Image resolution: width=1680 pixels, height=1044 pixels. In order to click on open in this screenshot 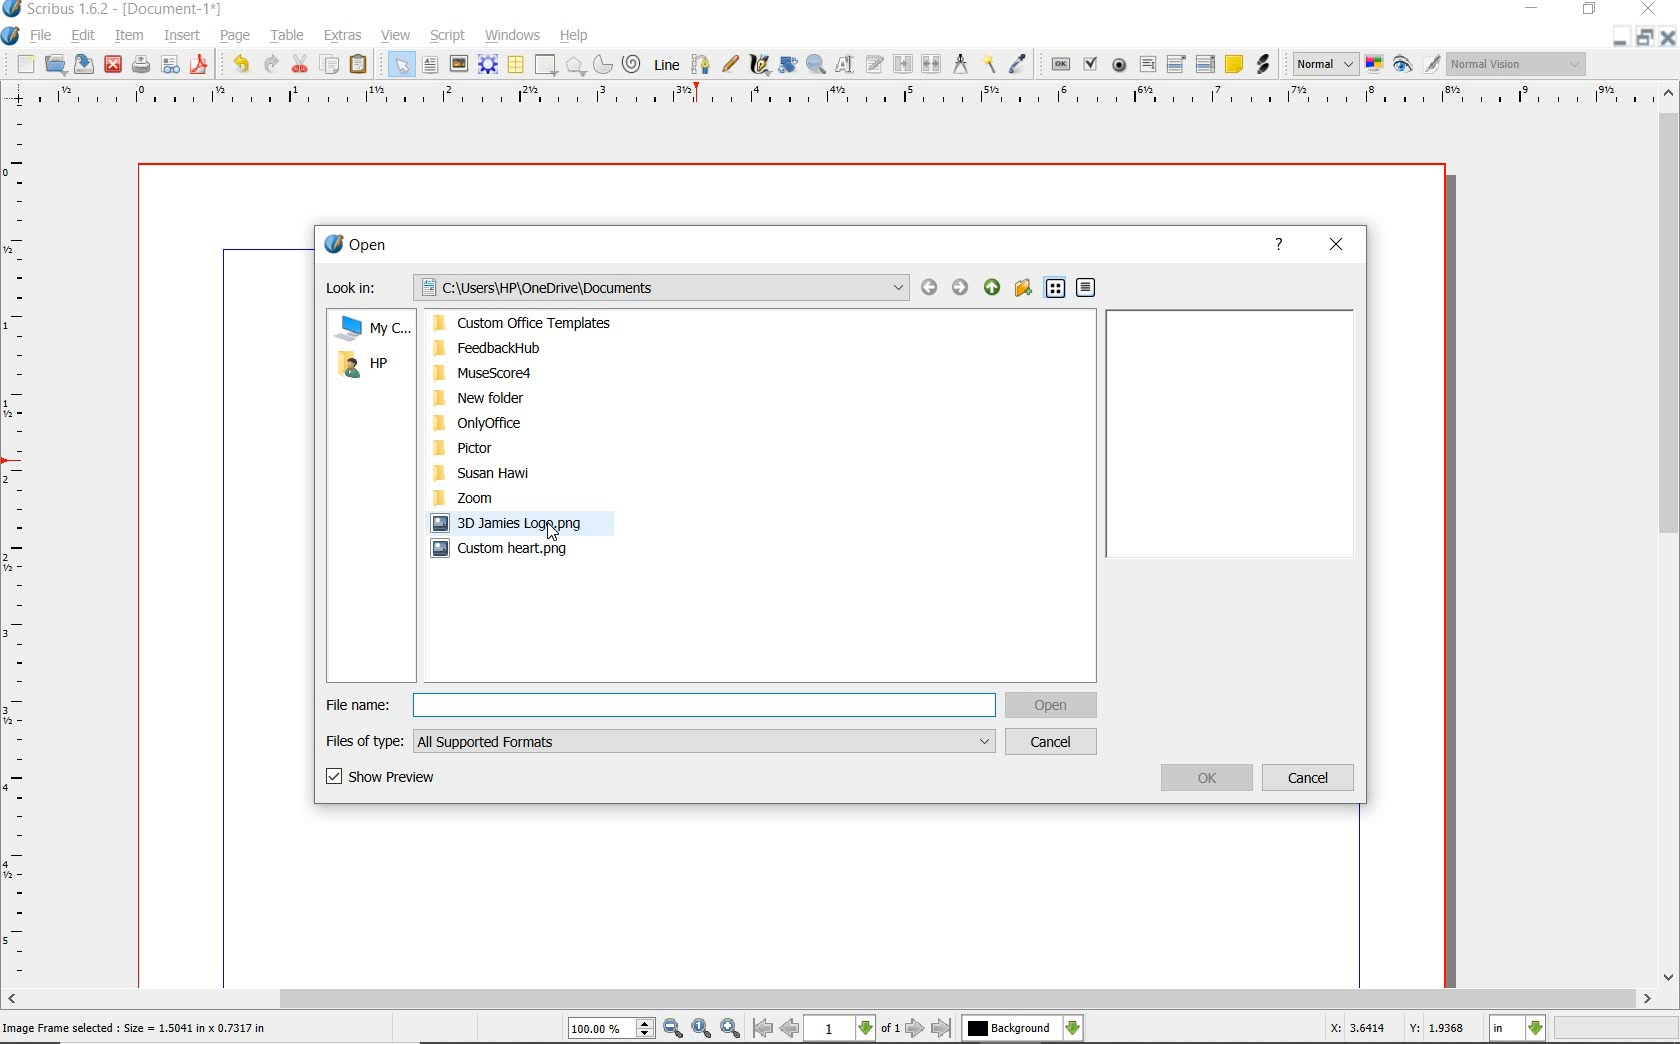, I will do `click(357, 245)`.